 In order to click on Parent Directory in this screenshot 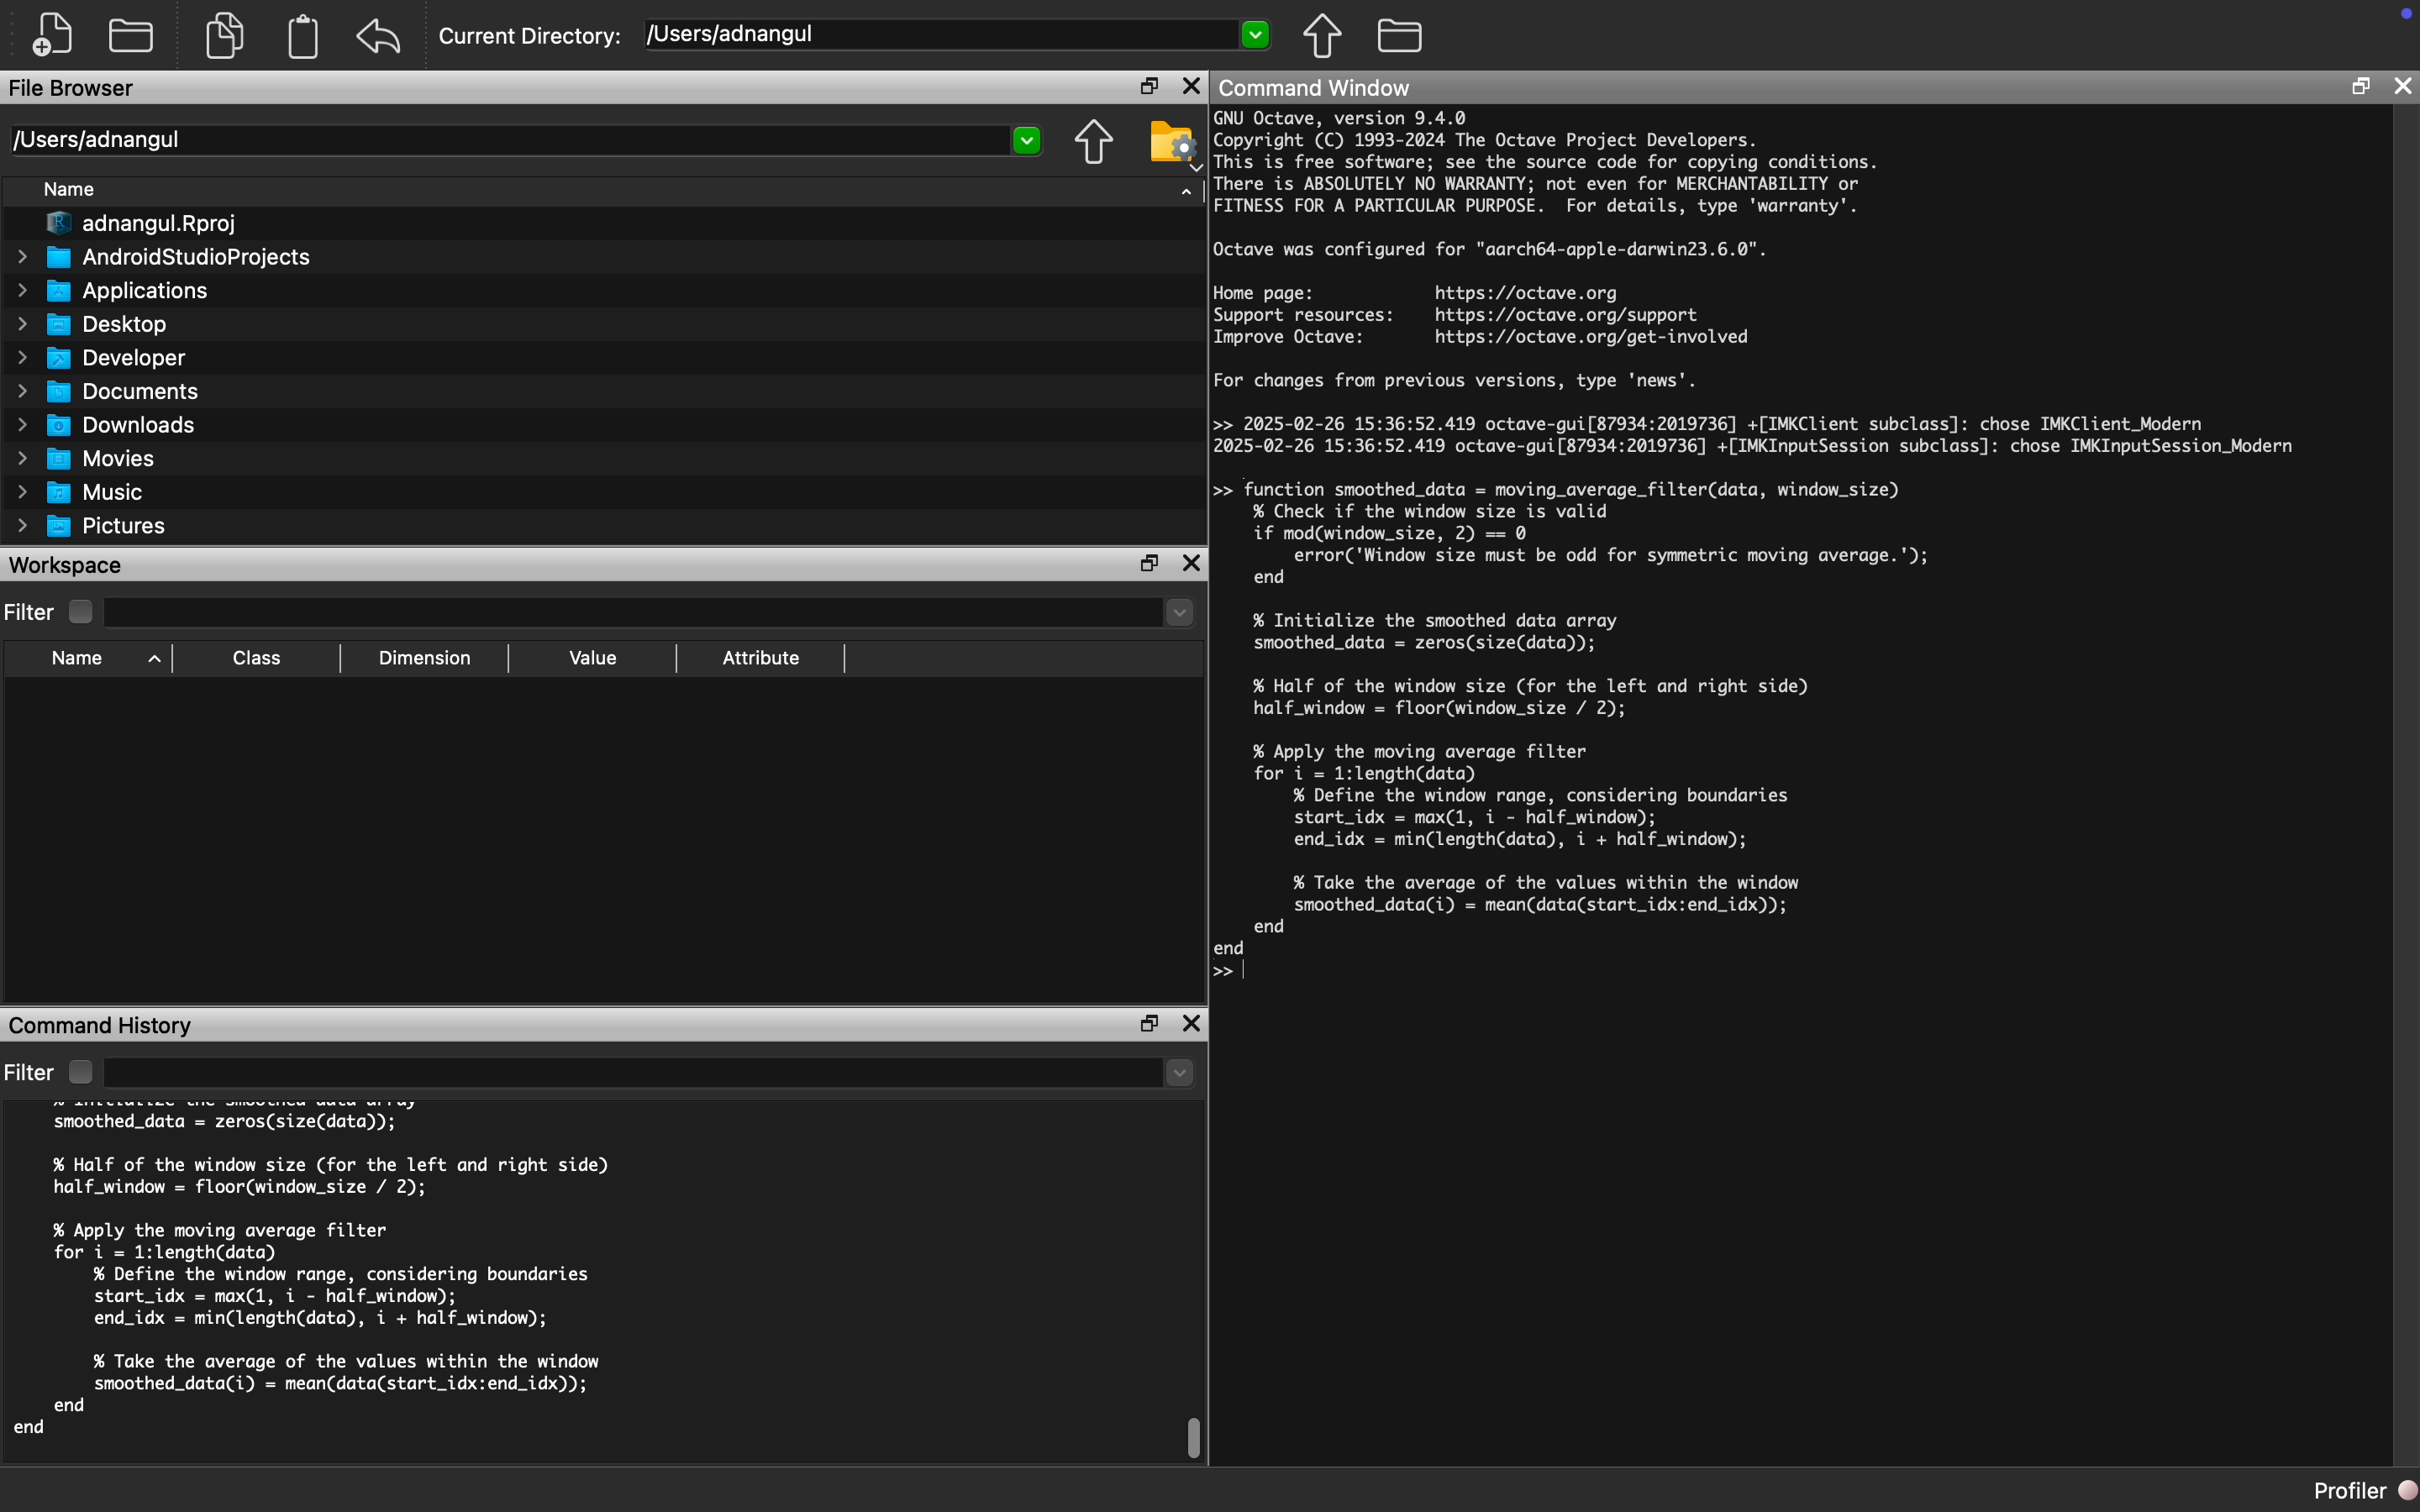, I will do `click(1096, 145)`.